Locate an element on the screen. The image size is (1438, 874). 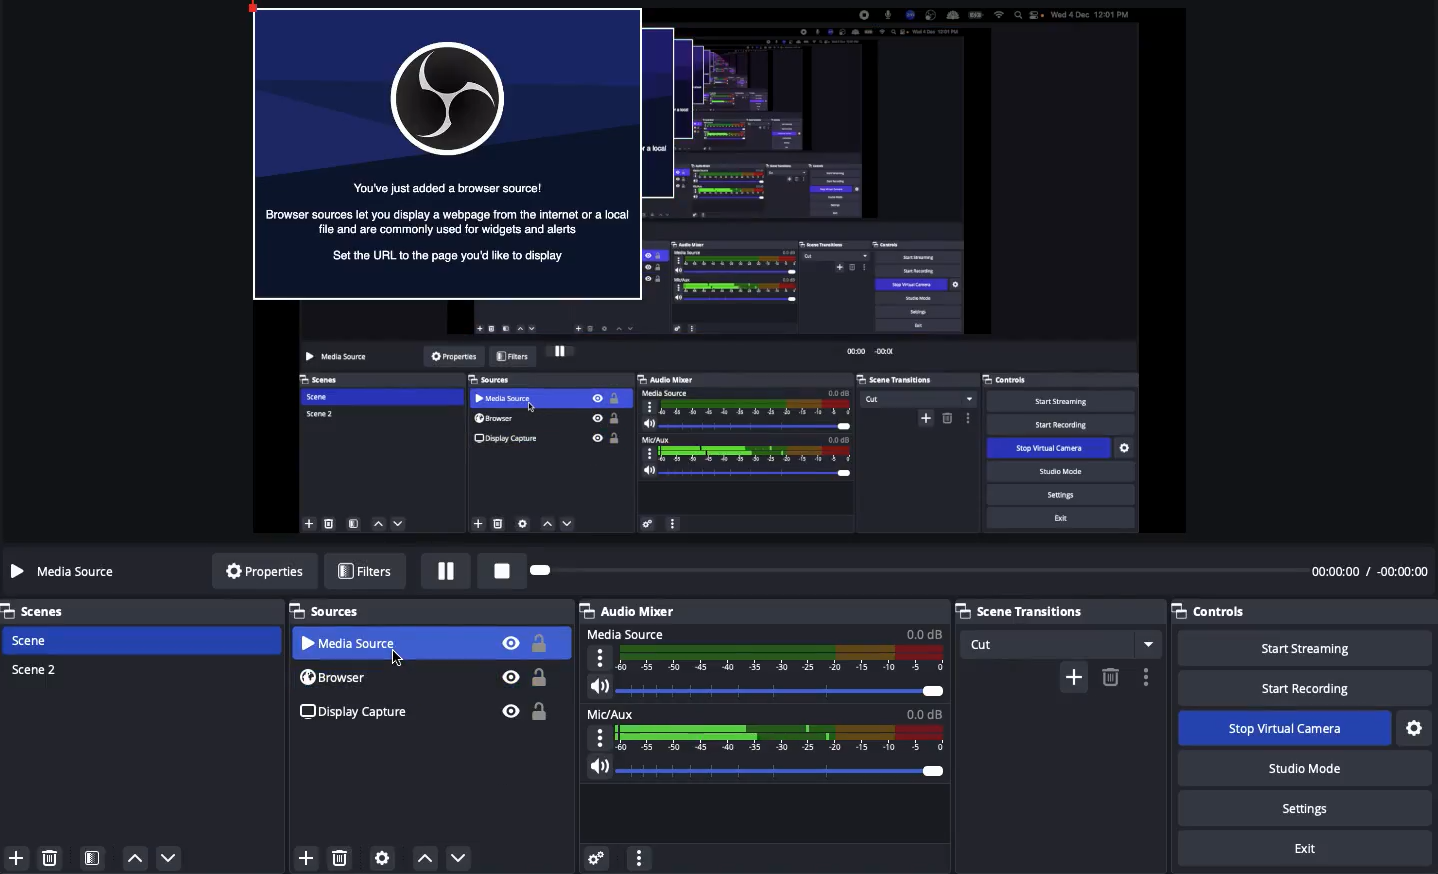
Volume is located at coordinates (766, 686).